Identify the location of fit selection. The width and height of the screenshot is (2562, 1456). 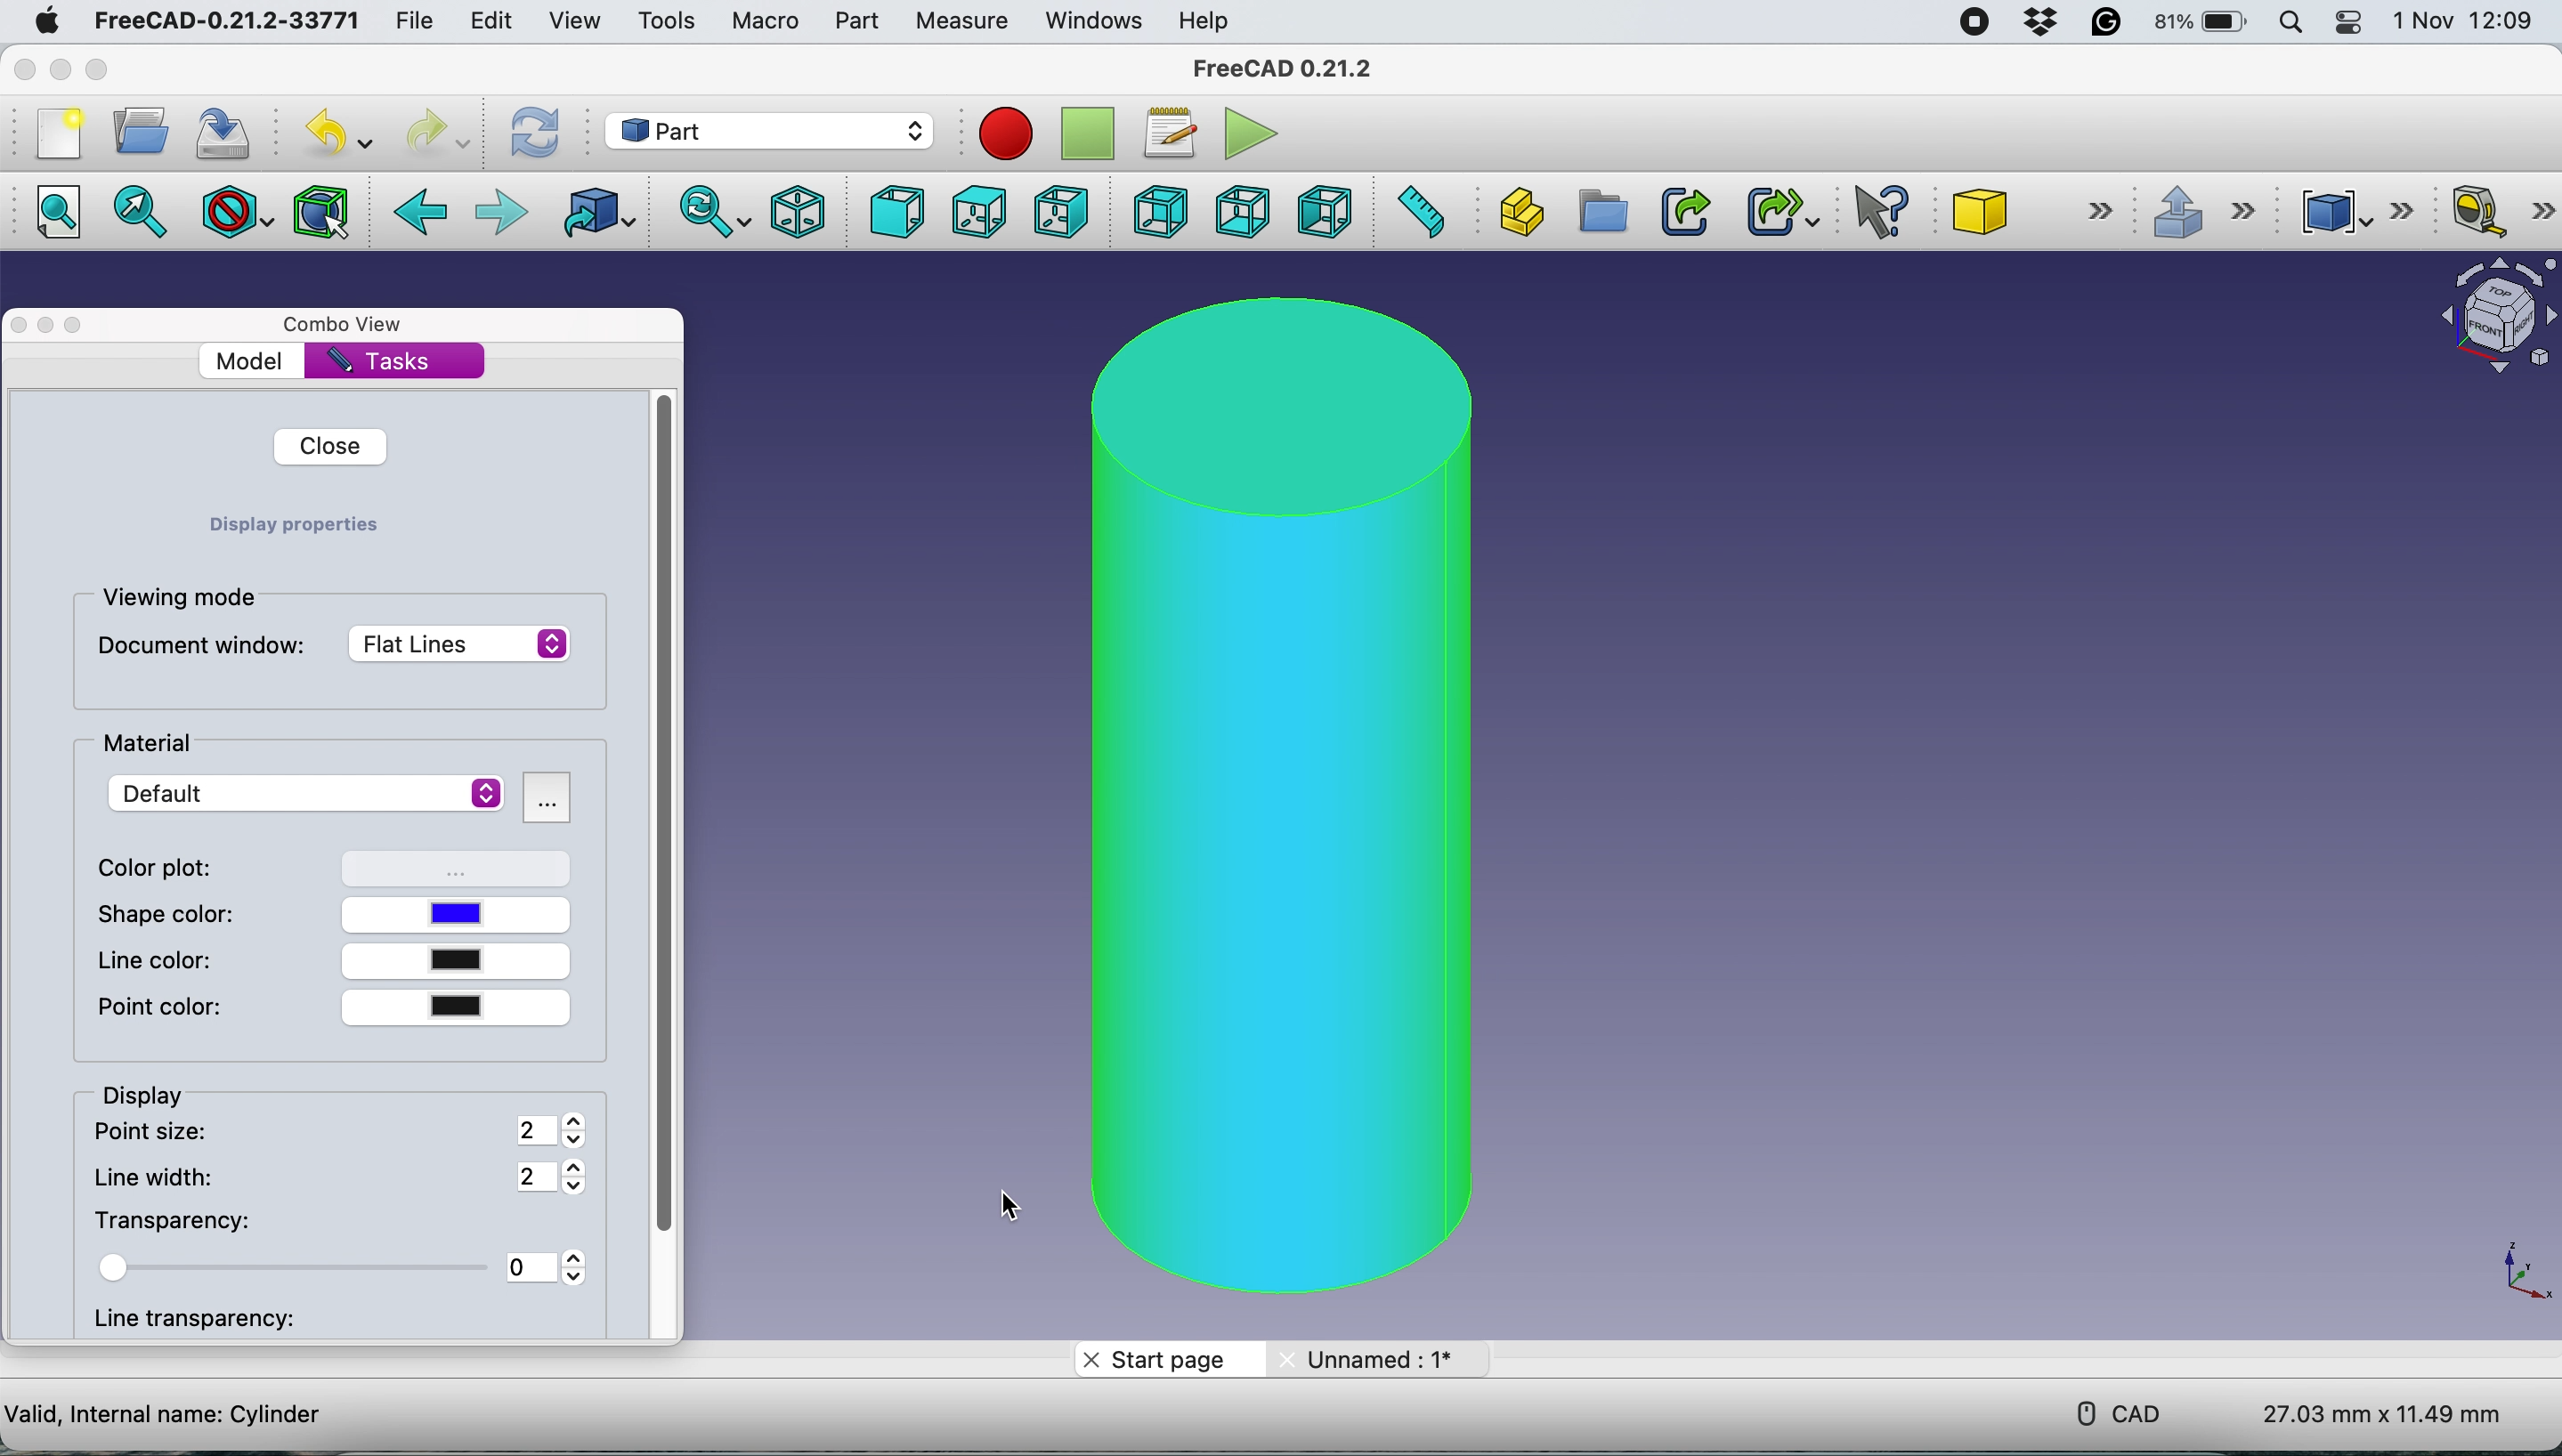
(141, 214).